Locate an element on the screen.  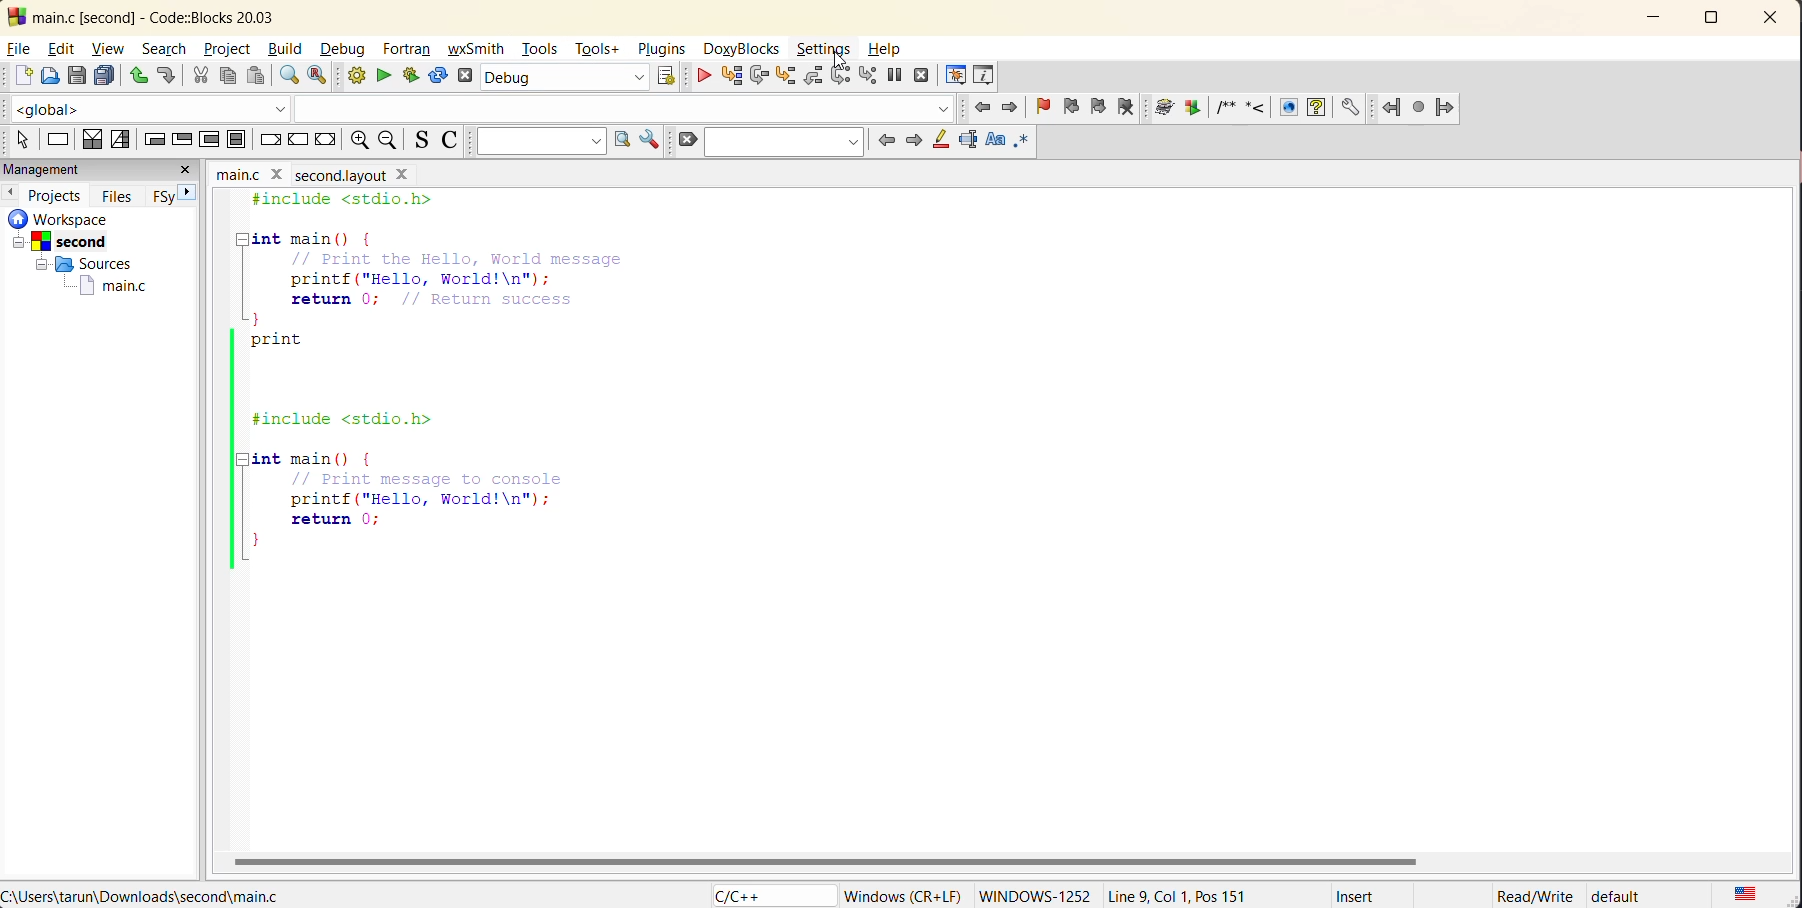
language is located at coordinates (768, 894).